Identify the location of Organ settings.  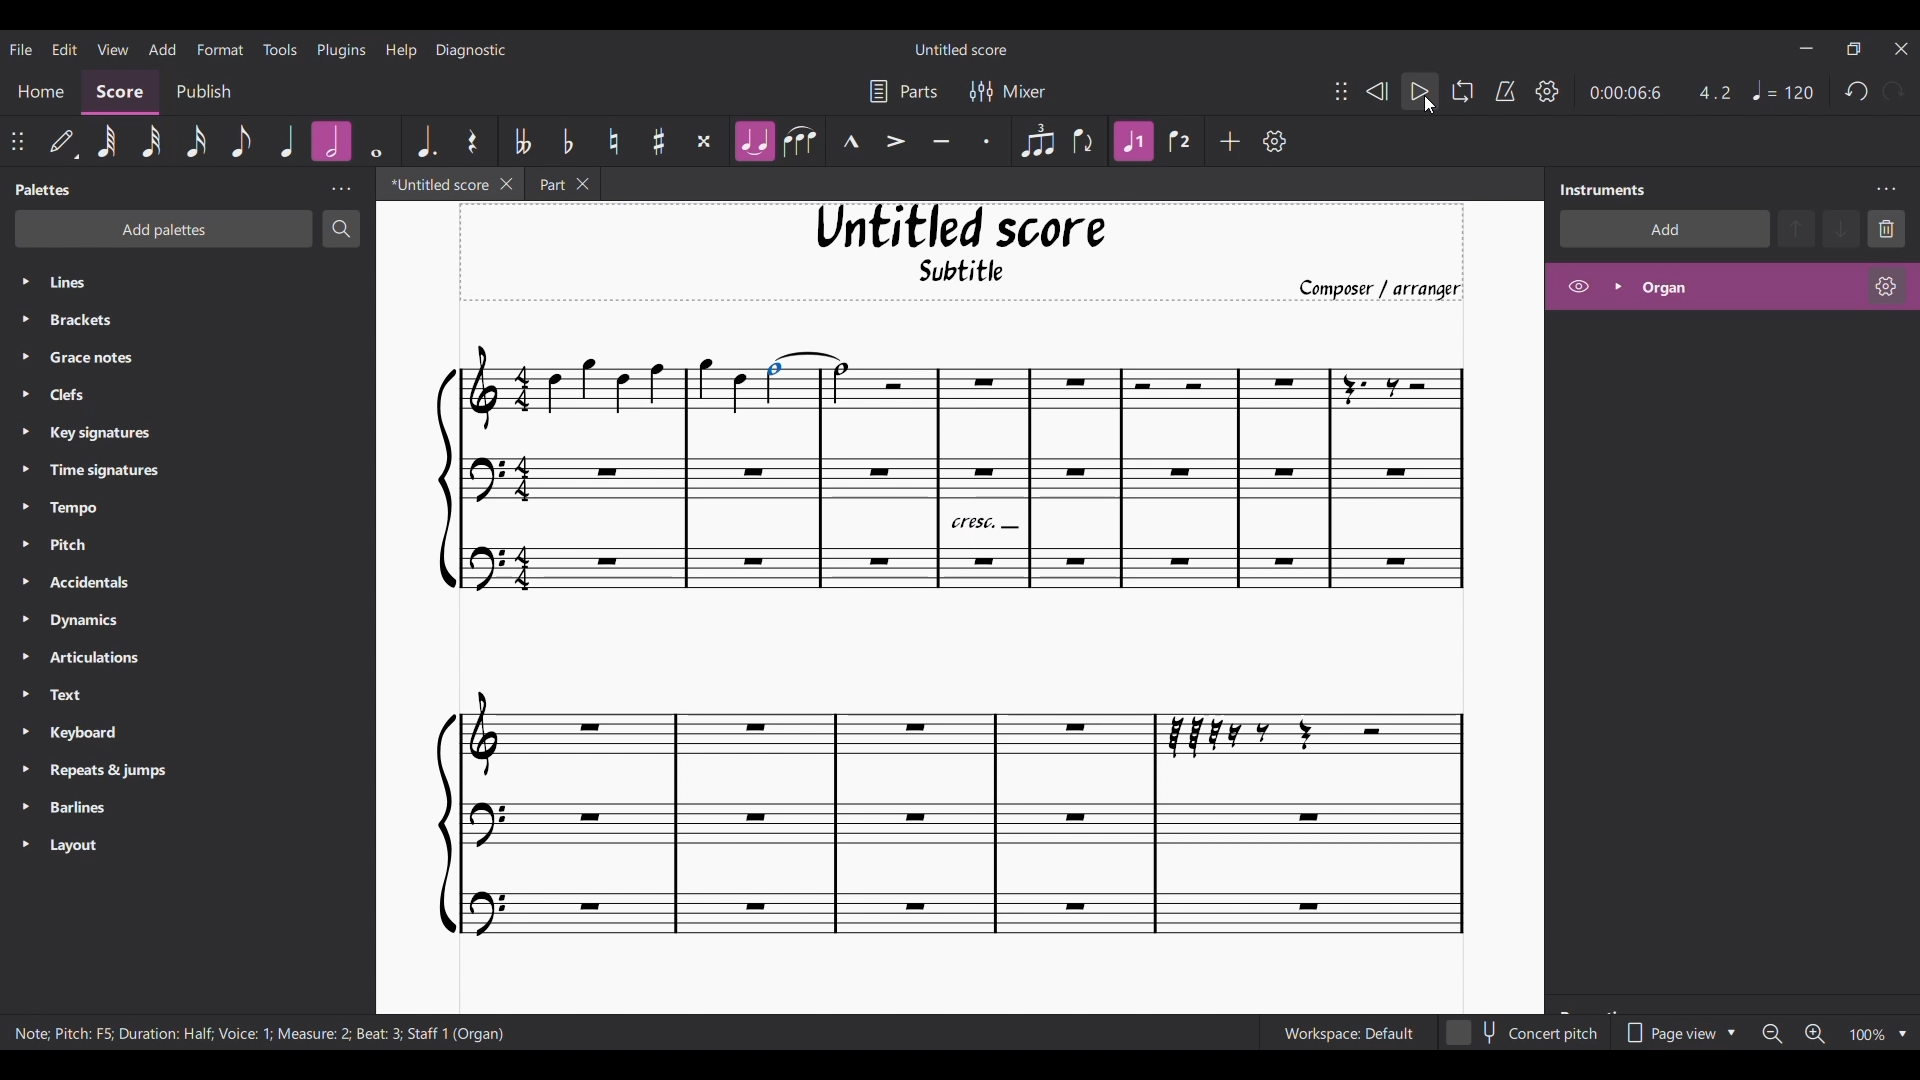
(1887, 286).